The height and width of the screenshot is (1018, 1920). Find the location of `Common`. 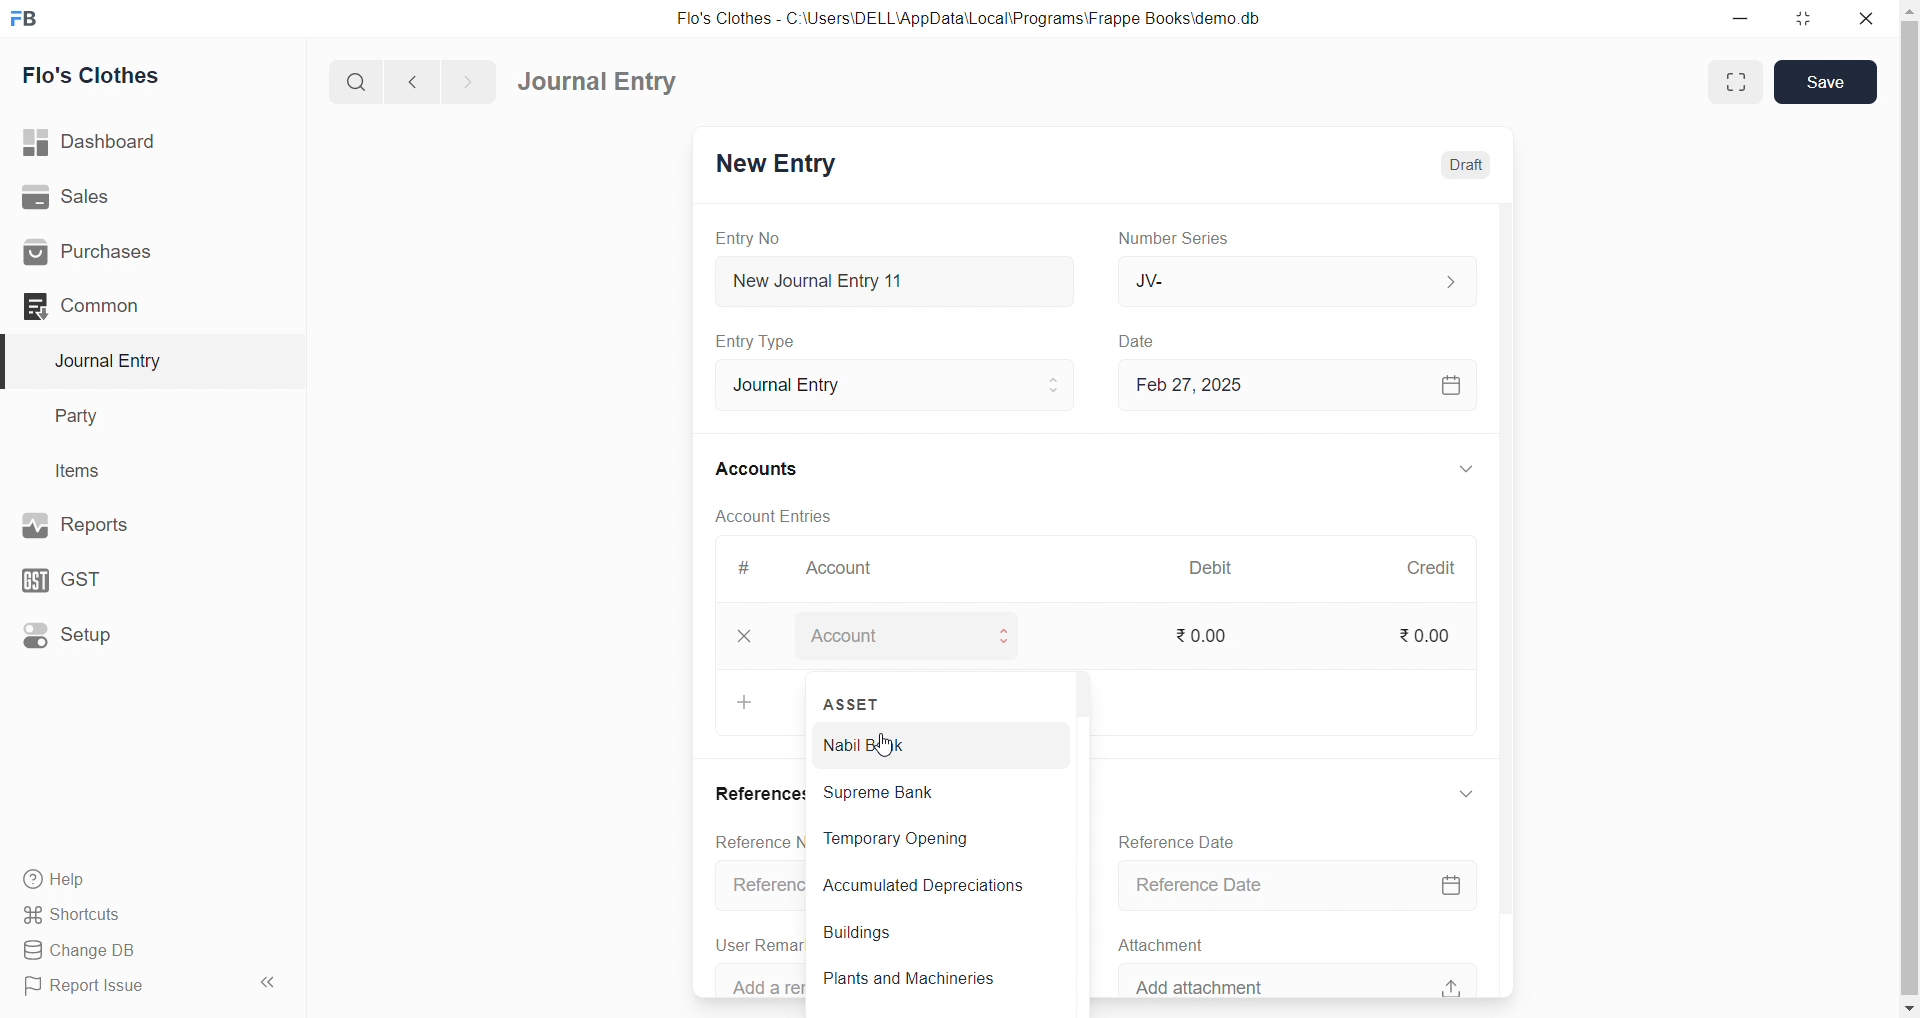

Common is located at coordinates (120, 307).